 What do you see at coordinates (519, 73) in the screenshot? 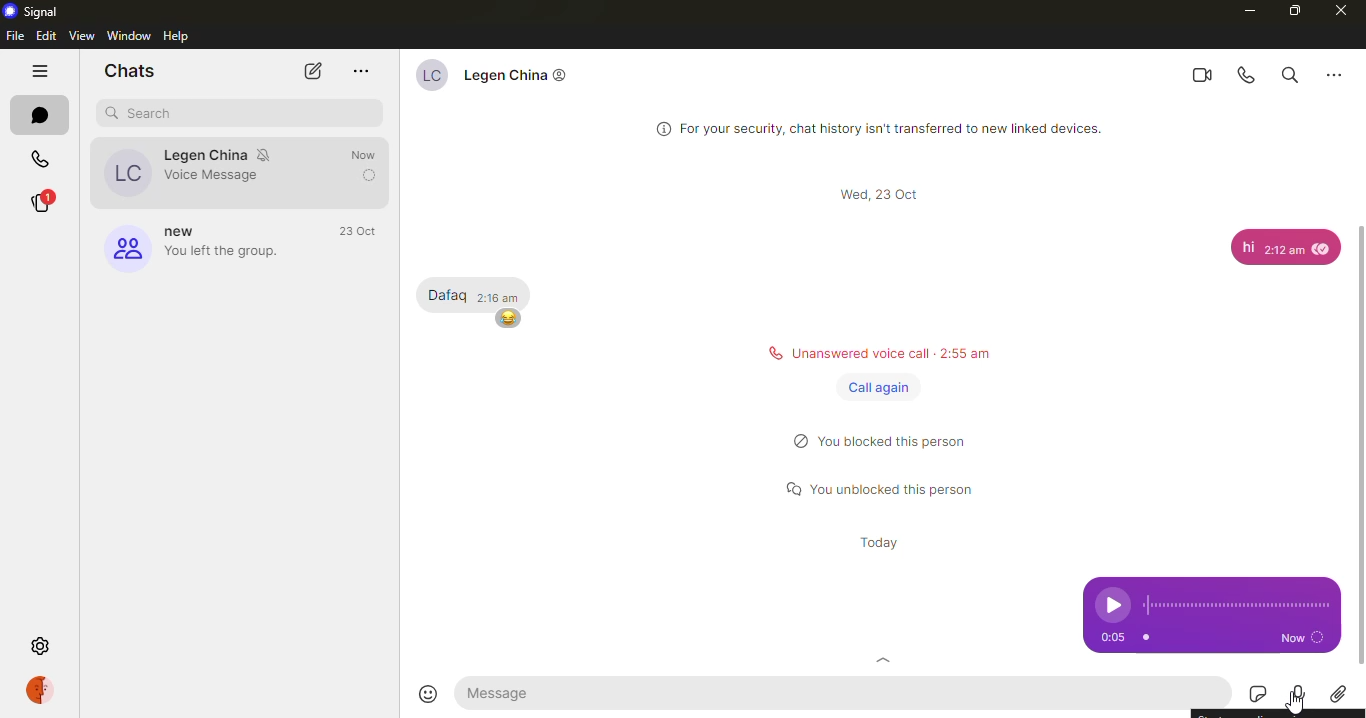
I see `contact` at bounding box center [519, 73].